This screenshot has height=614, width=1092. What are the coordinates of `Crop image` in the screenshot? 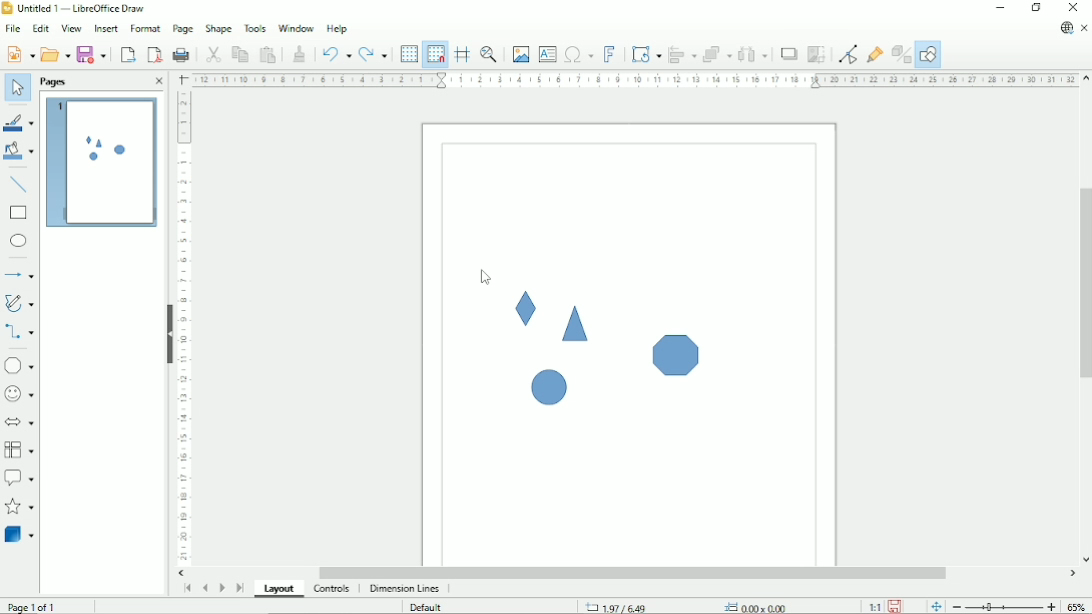 It's located at (815, 55).